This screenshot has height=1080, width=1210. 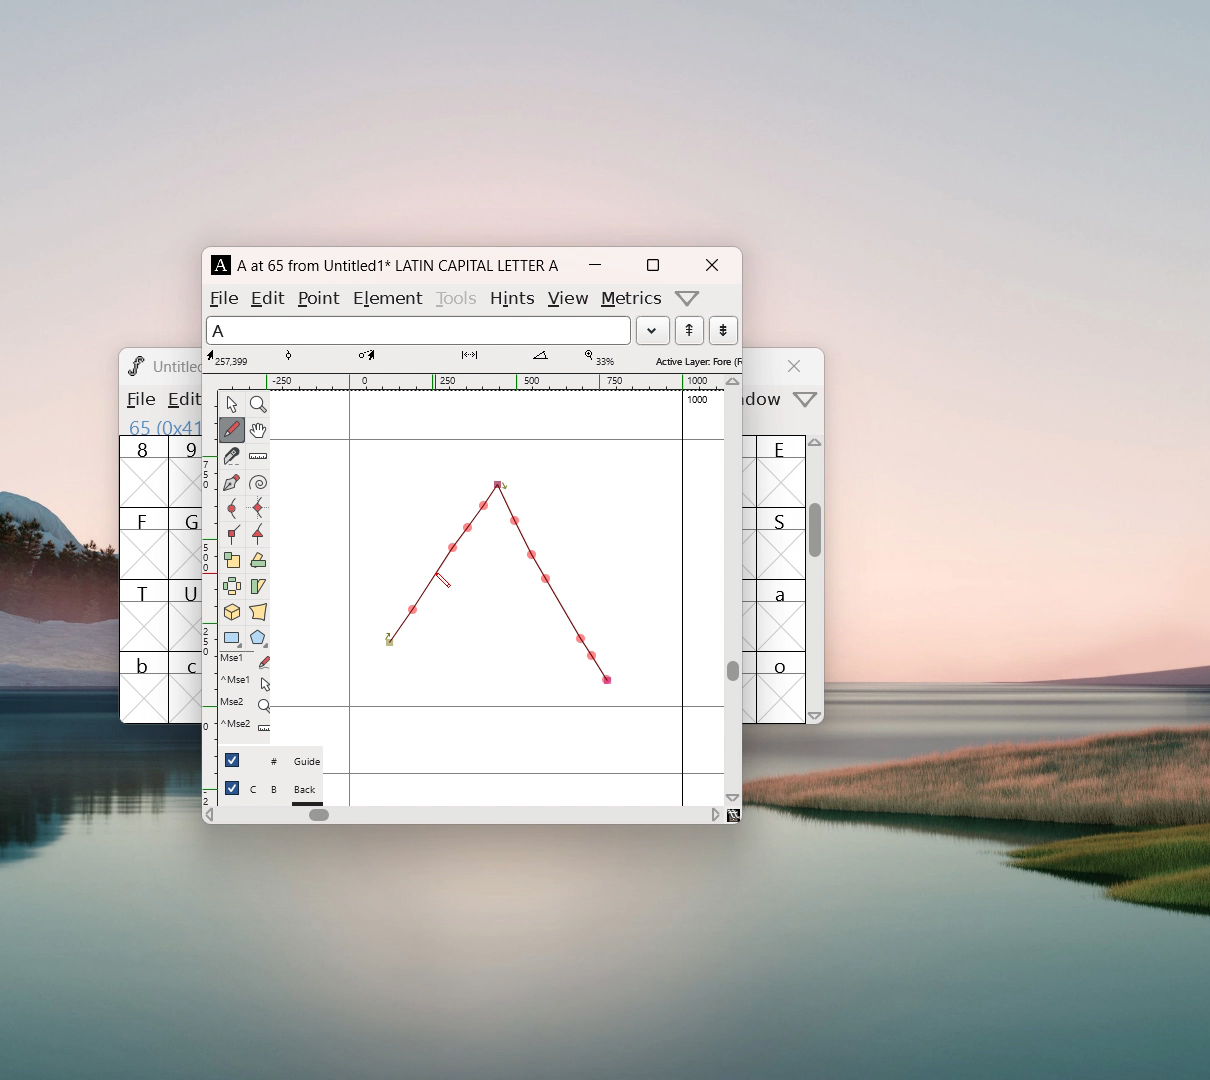 I want to click on a, so click(x=782, y=615).